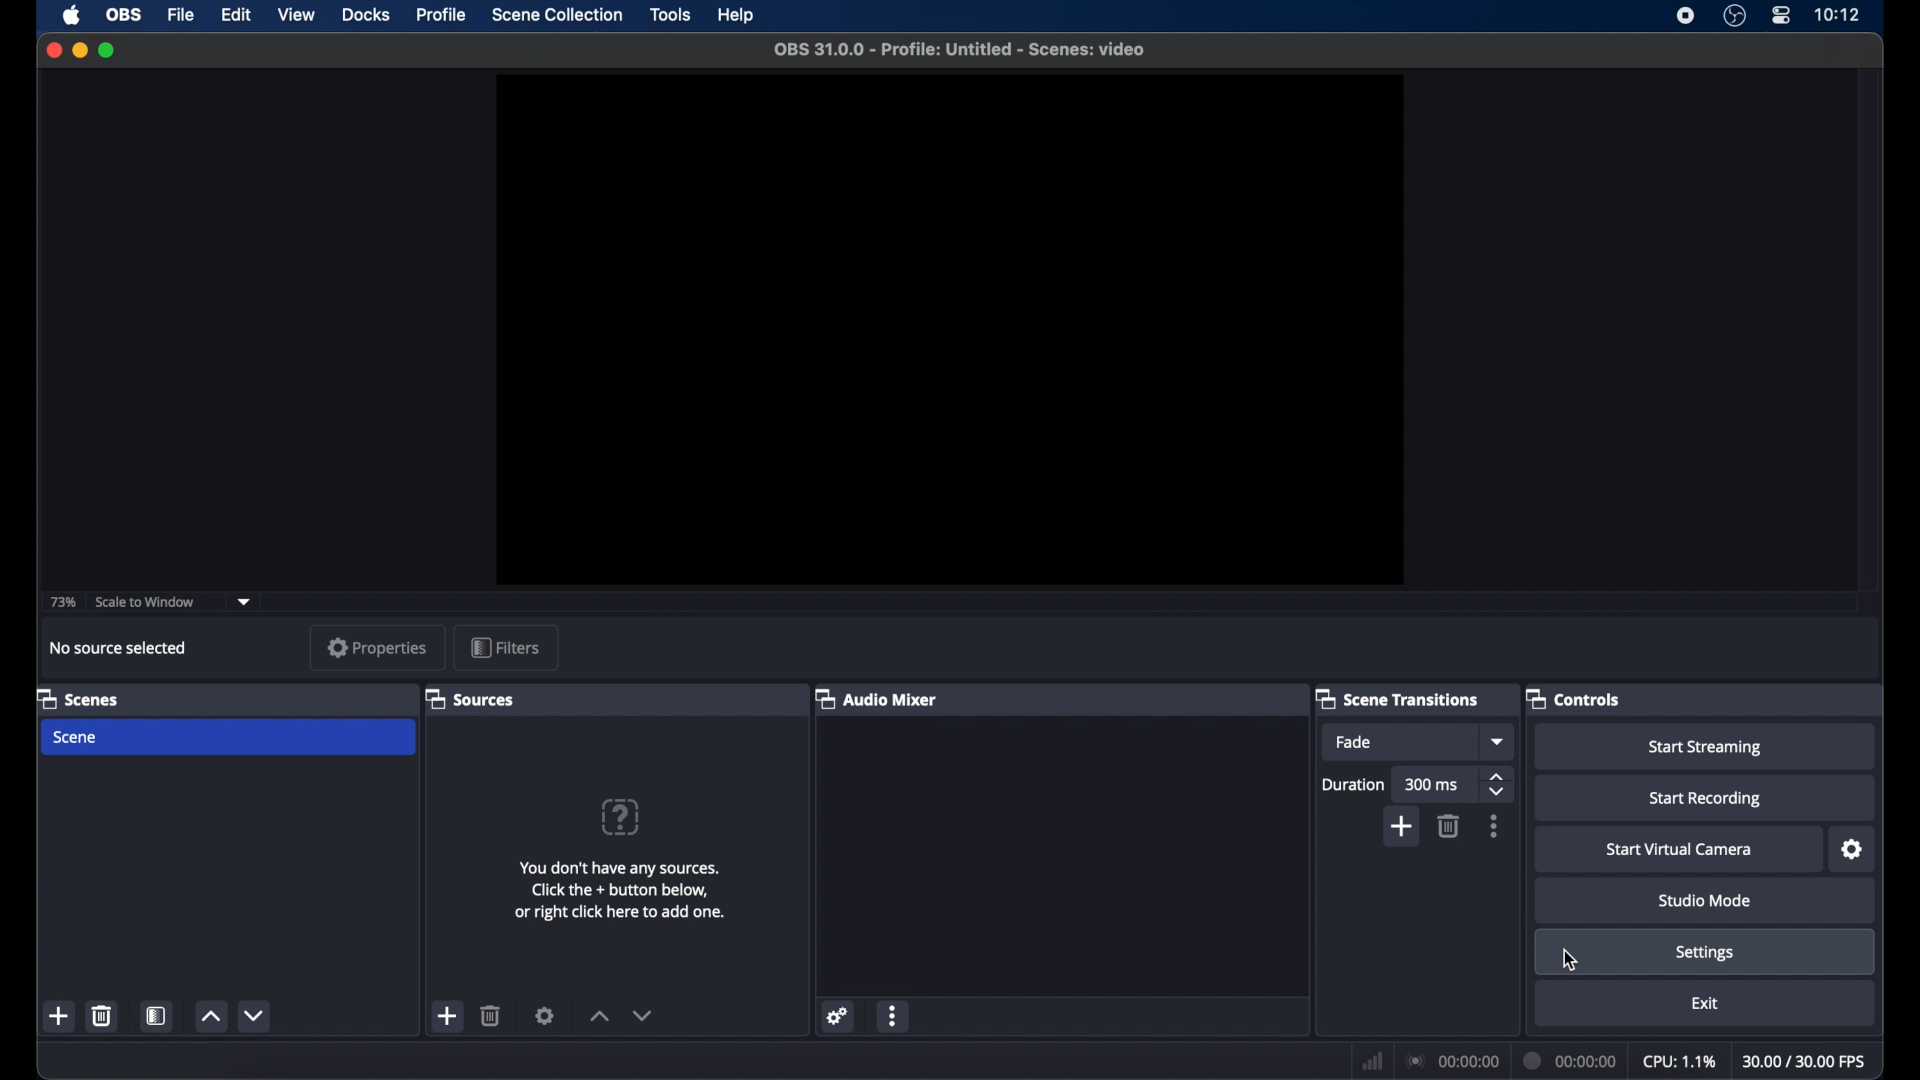 This screenshot has height=1080, width=1920. I want to click on duration, so click(1352, 786).